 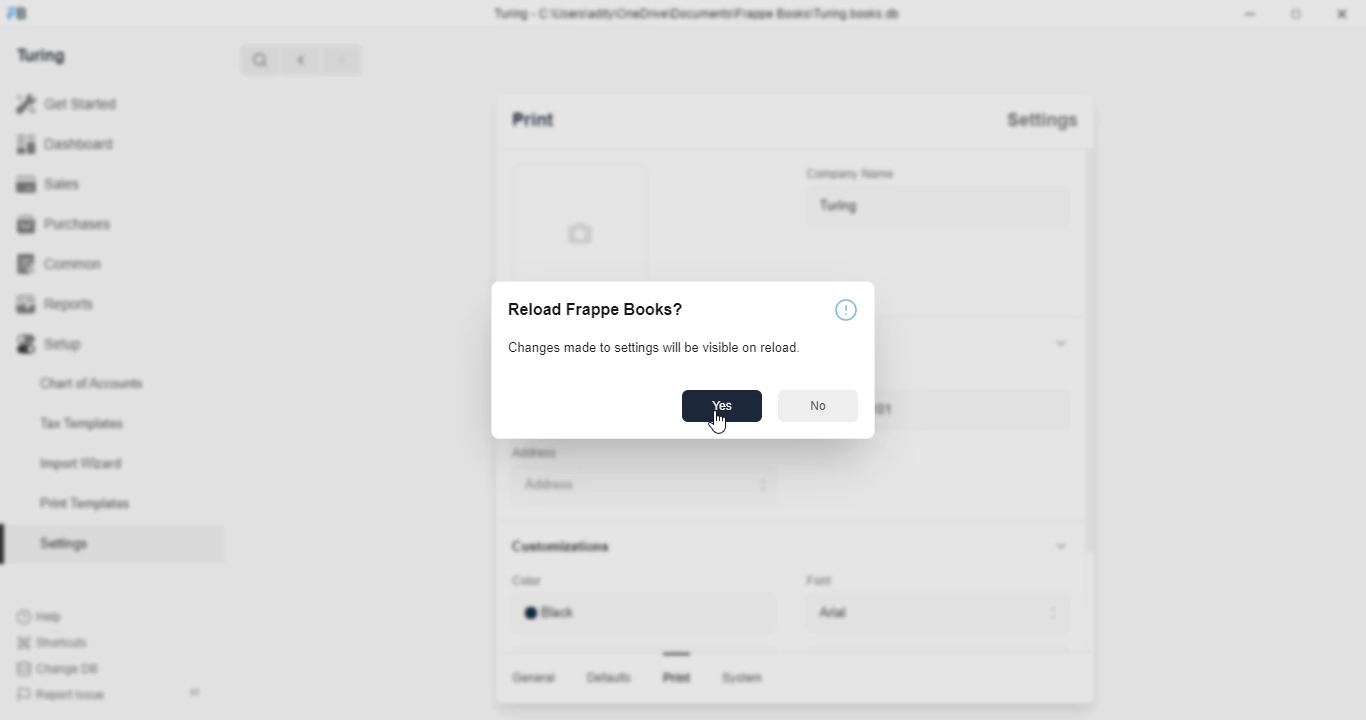 What do you see at coordinates (698, 12) in the screenshot?
I see `Turing - C-\Users\adity\OneDrive\Documents\Frappe Books\Turing.books.db` at bounding box center [698, 12].